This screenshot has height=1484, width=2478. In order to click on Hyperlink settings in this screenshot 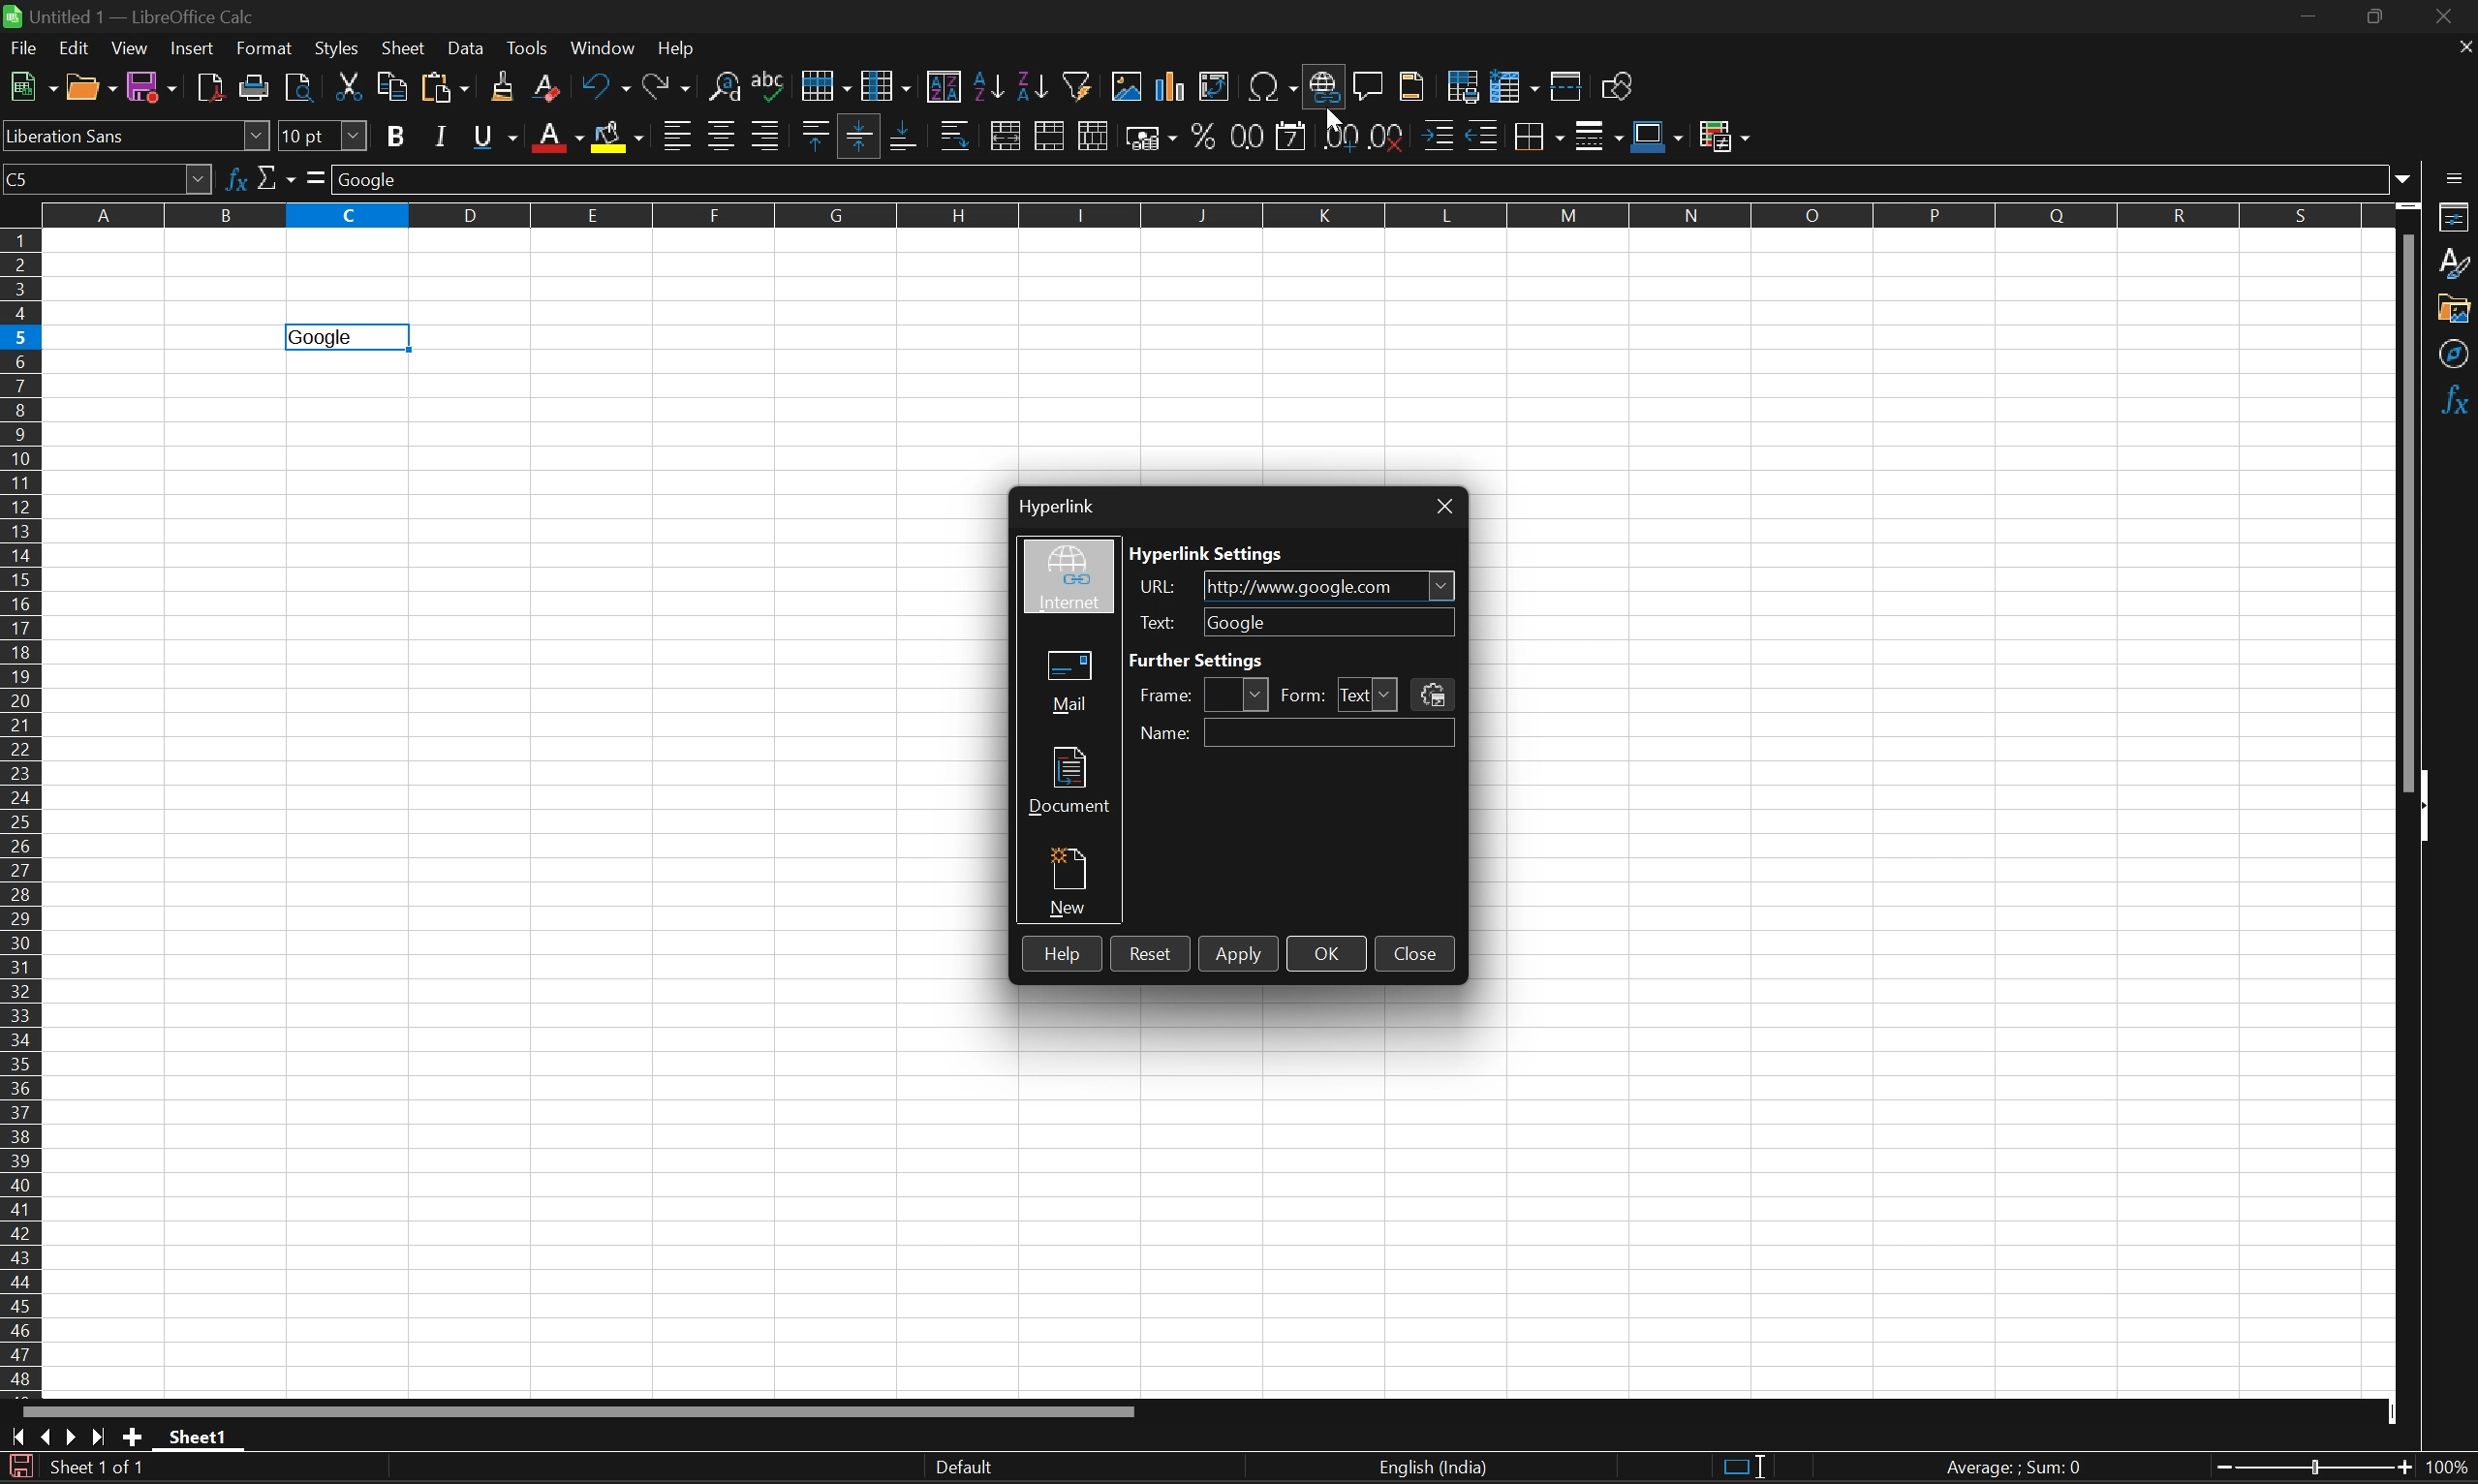, I will do `click(1208, 555)`.